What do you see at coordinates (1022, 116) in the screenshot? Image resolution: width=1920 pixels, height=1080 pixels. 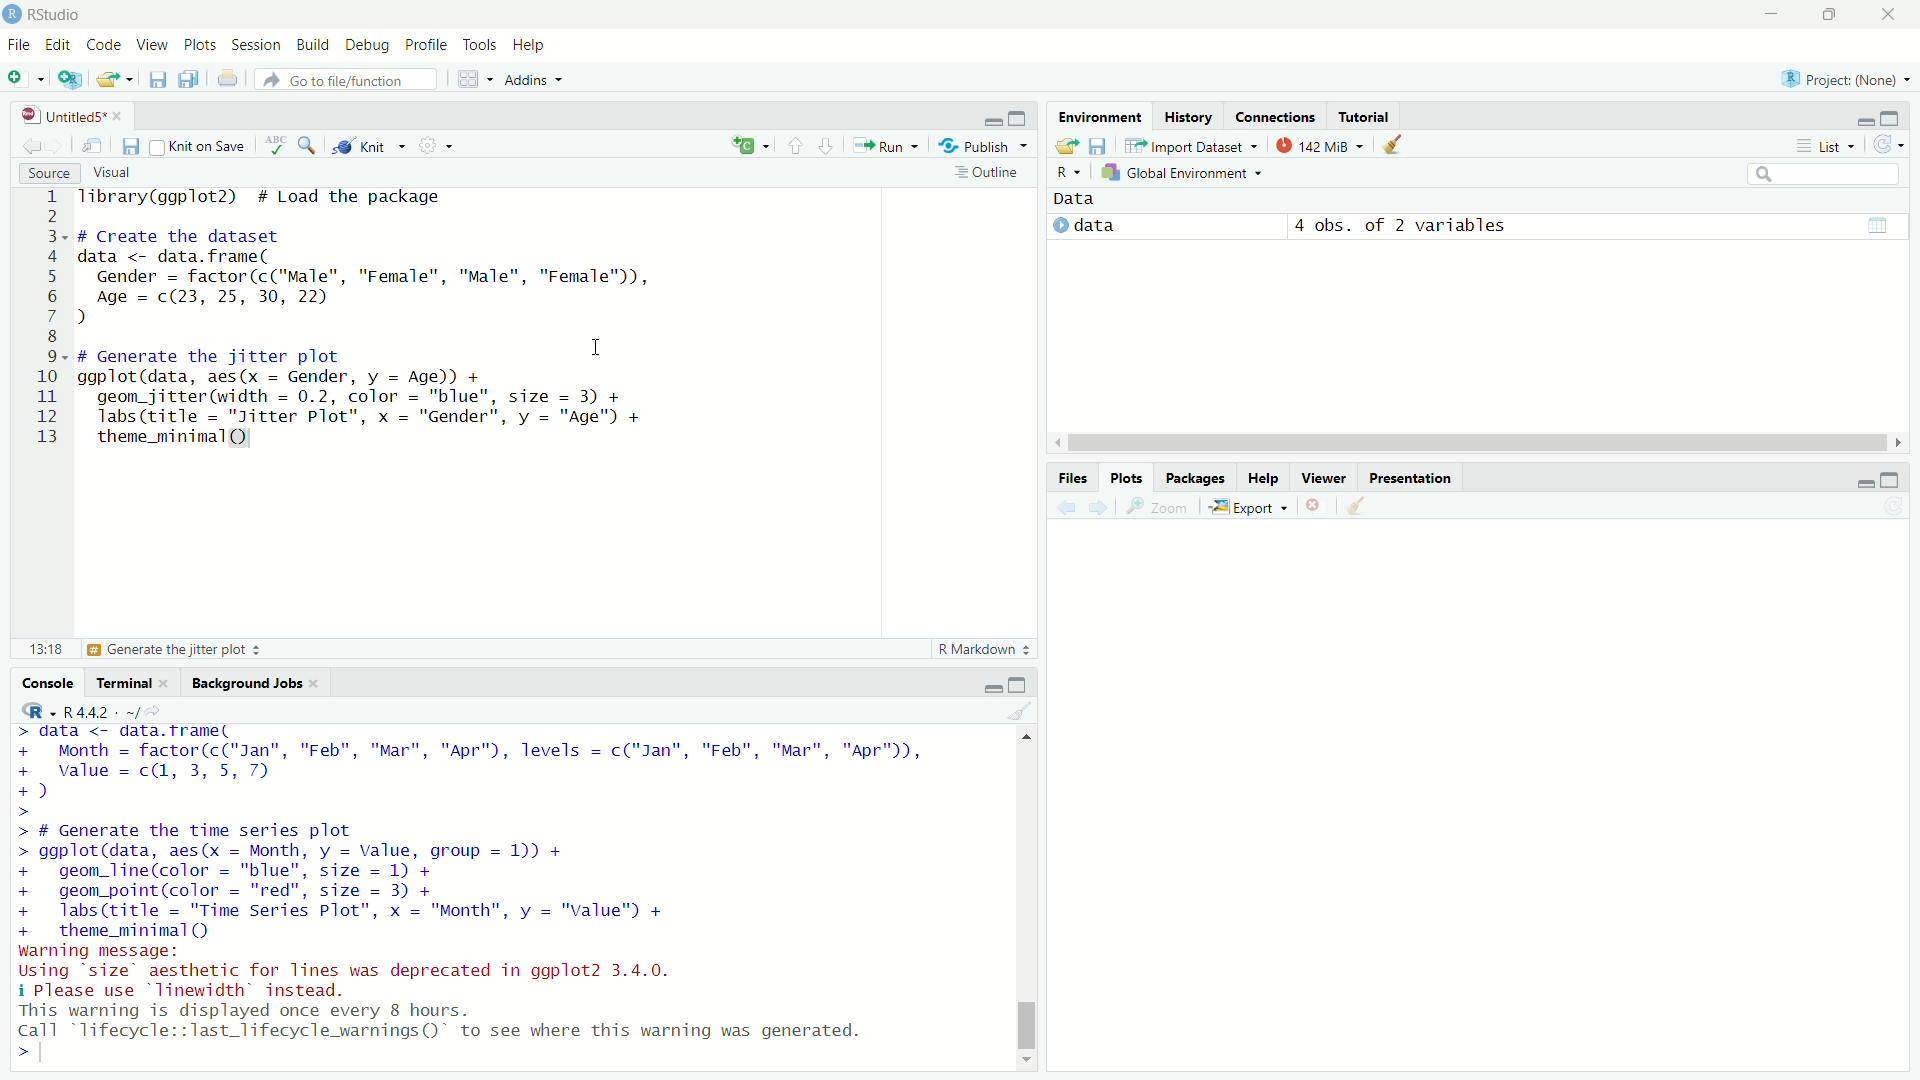 I see `maximize` at bounding box center [1022, 116].